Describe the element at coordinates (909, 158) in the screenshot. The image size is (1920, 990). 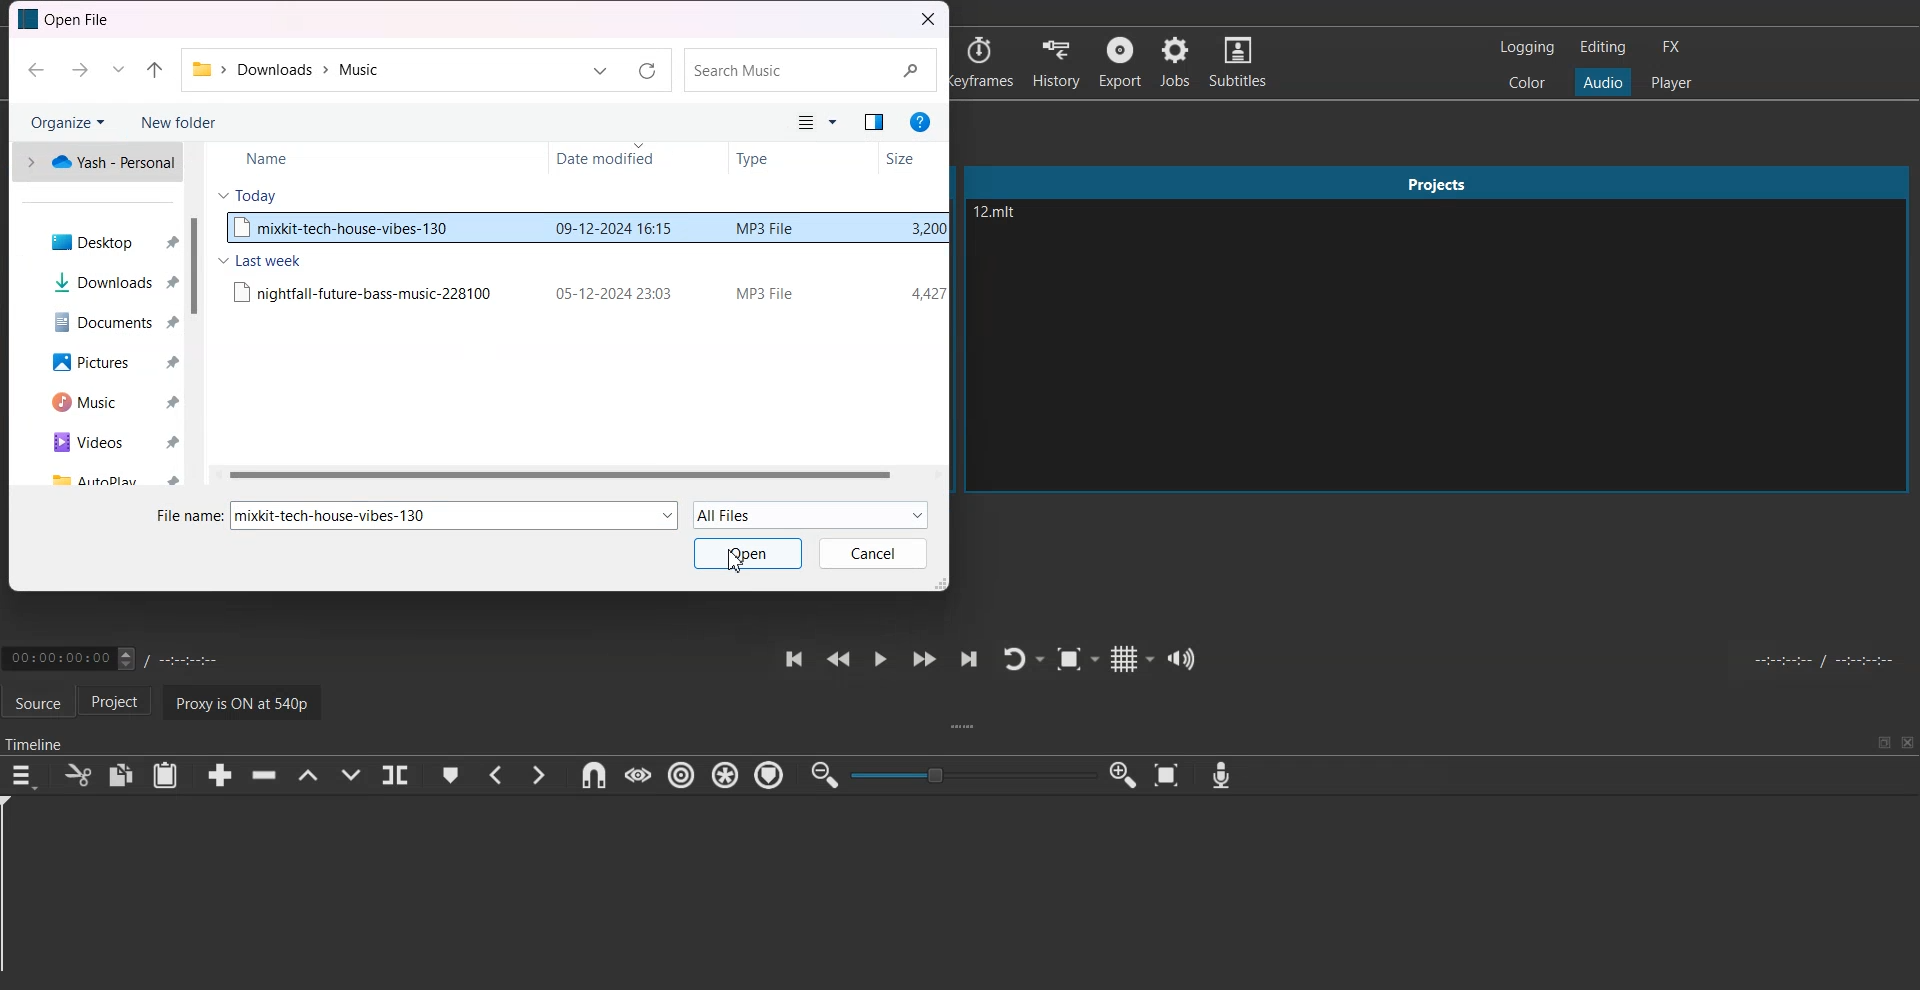
I see `Size` at that location.